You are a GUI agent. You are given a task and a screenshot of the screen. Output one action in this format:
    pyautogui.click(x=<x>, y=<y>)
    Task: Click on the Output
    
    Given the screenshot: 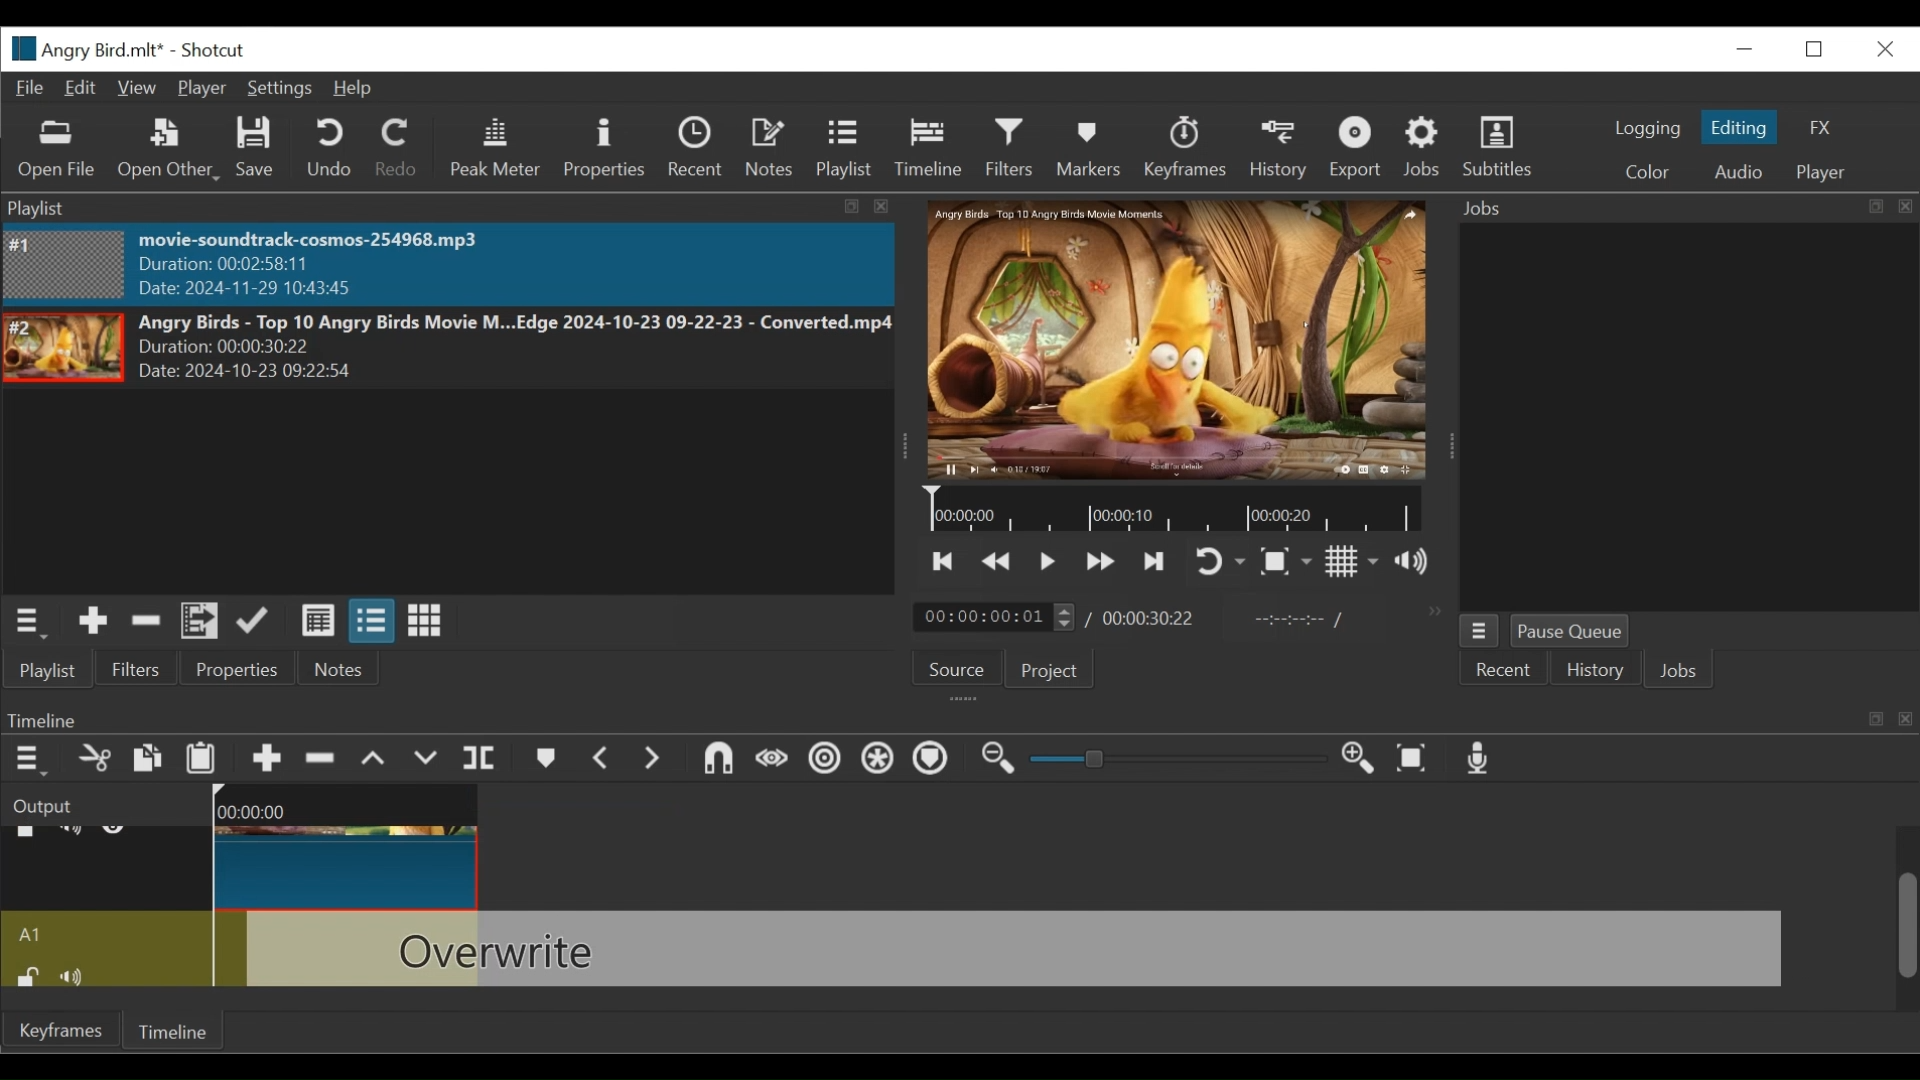 What is the action you would take?
    pyautogui.click(x=103, y=804)
    